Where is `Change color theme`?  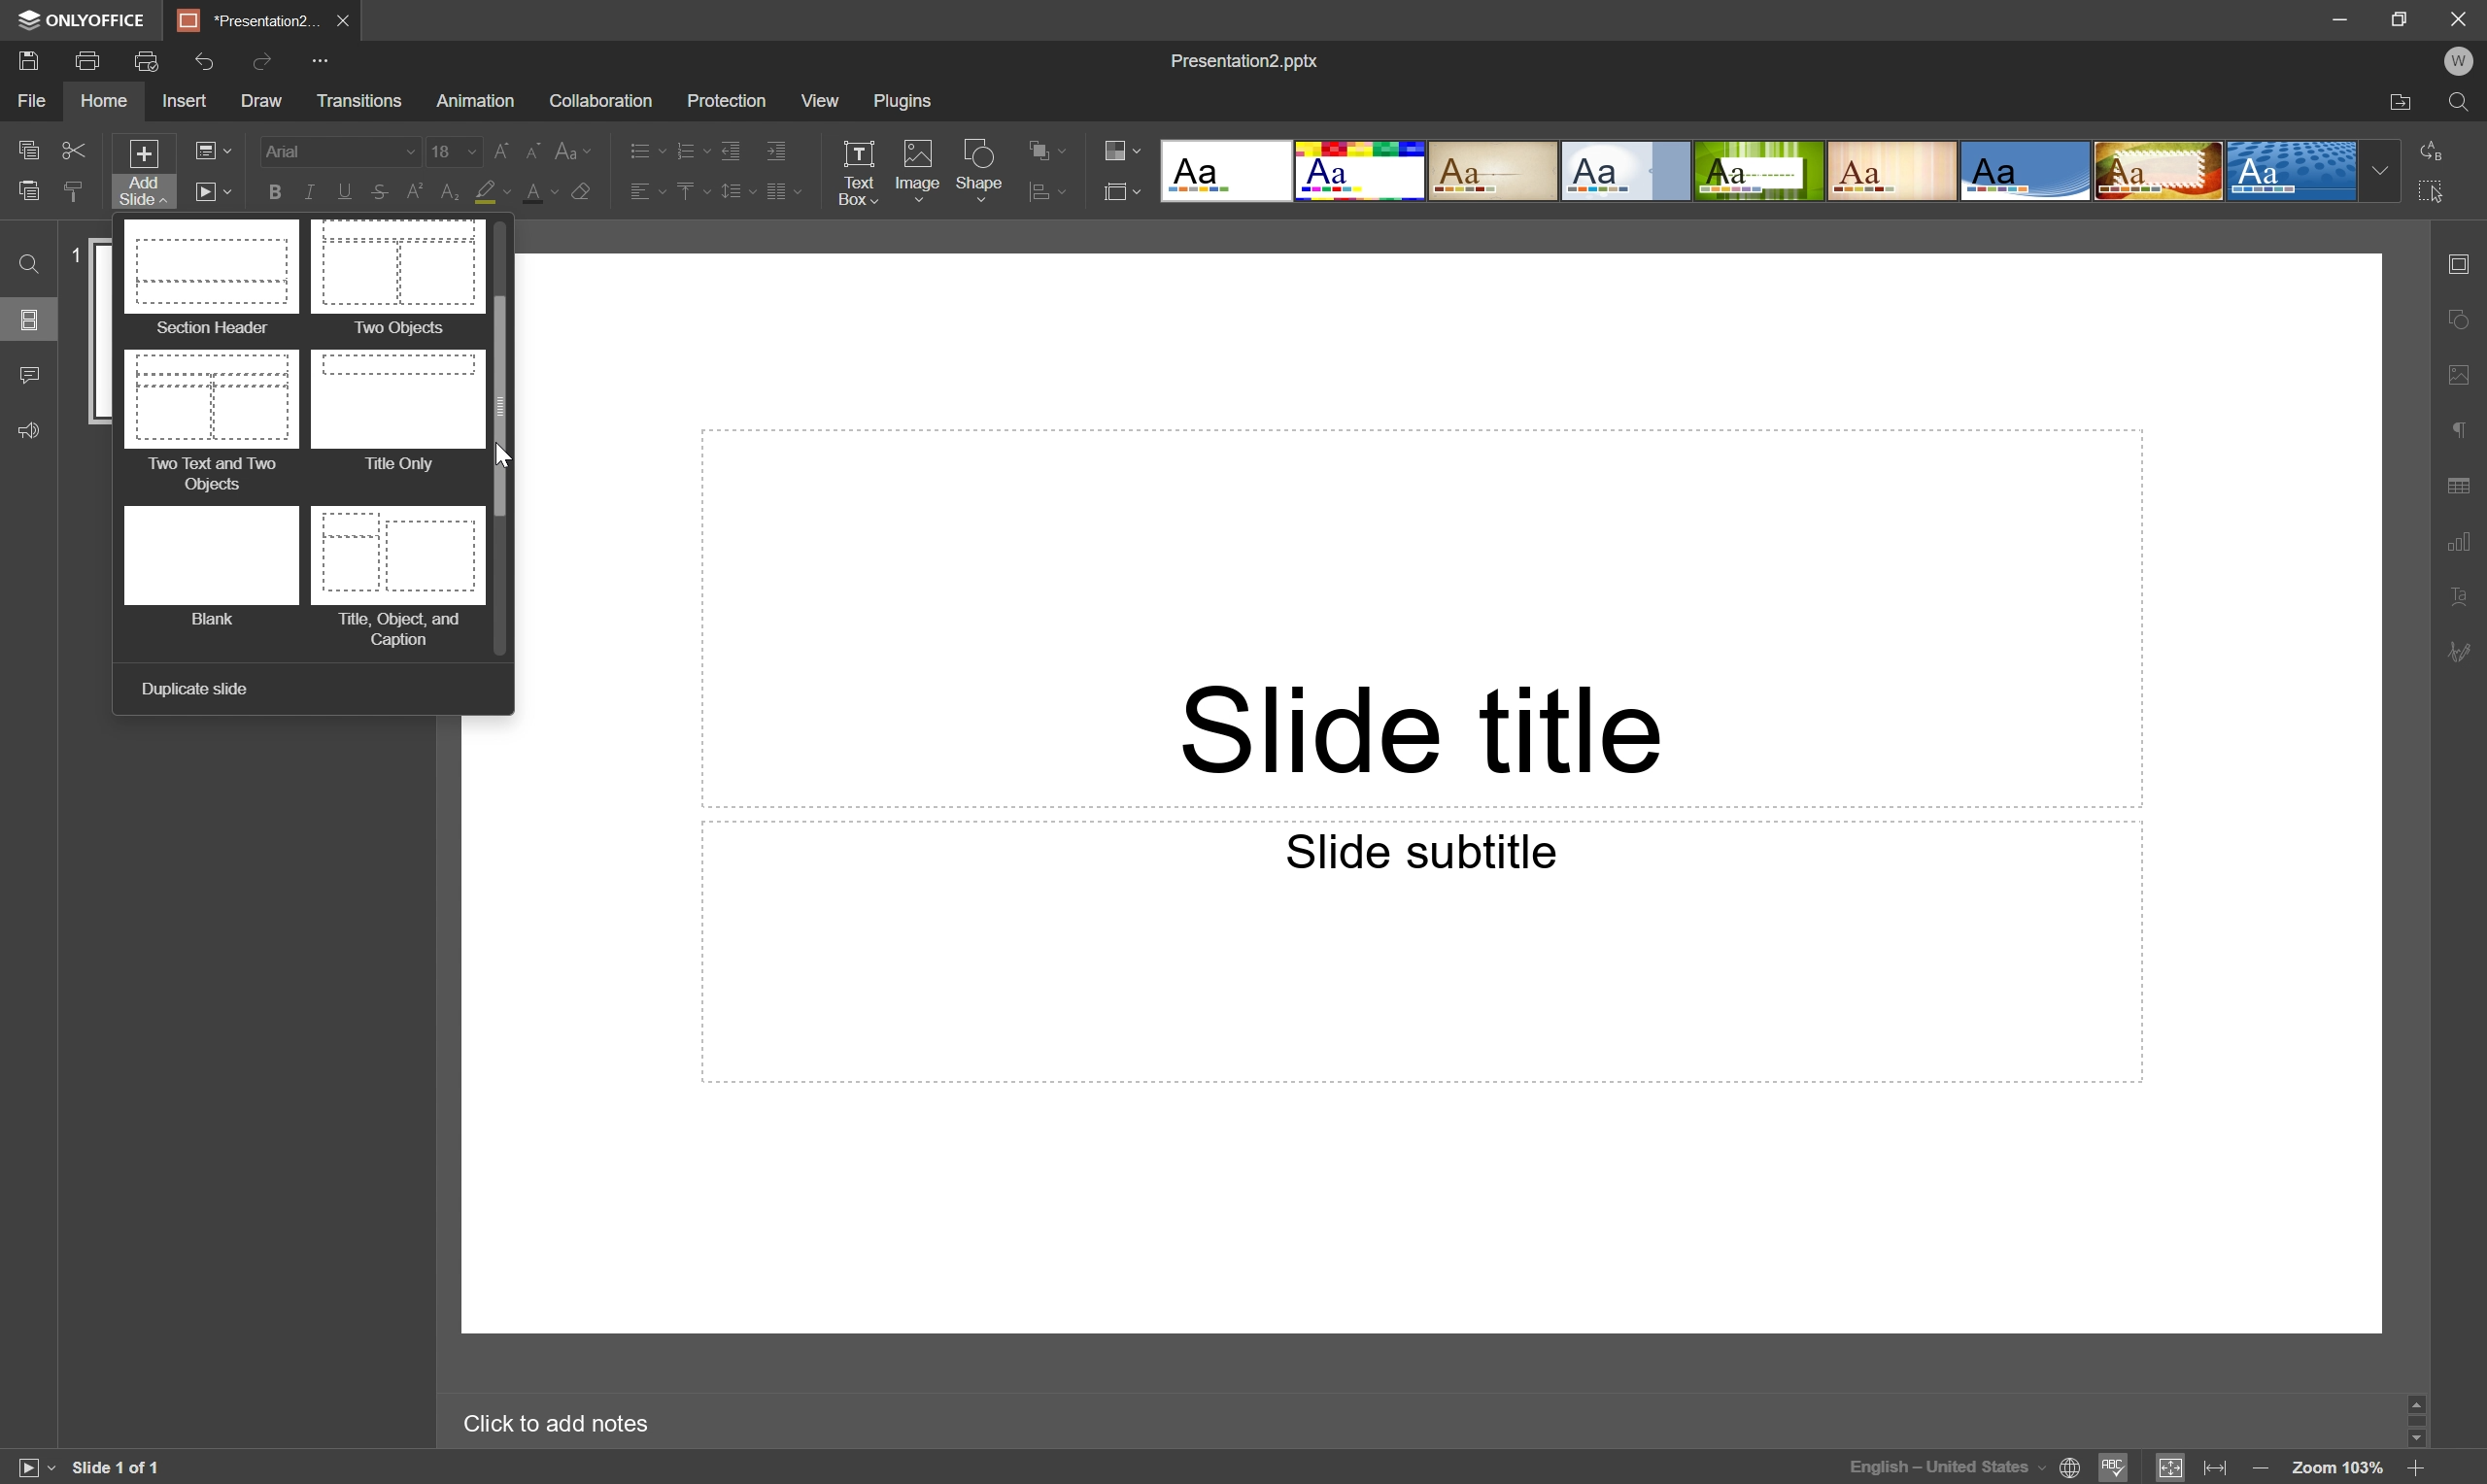 Change color theme is located at coordinates (1122, 147).